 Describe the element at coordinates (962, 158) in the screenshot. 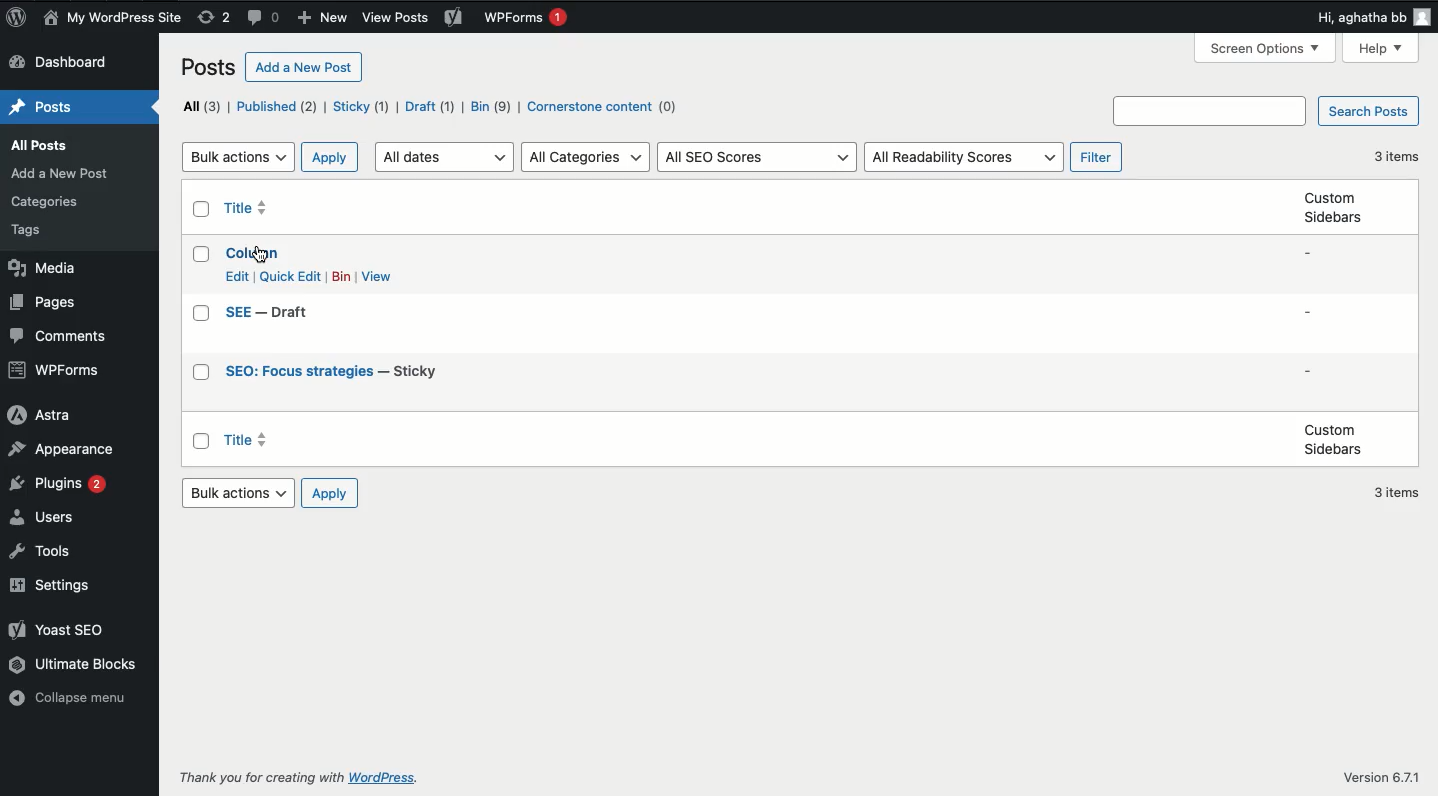

I see `All readability scores` at that location.